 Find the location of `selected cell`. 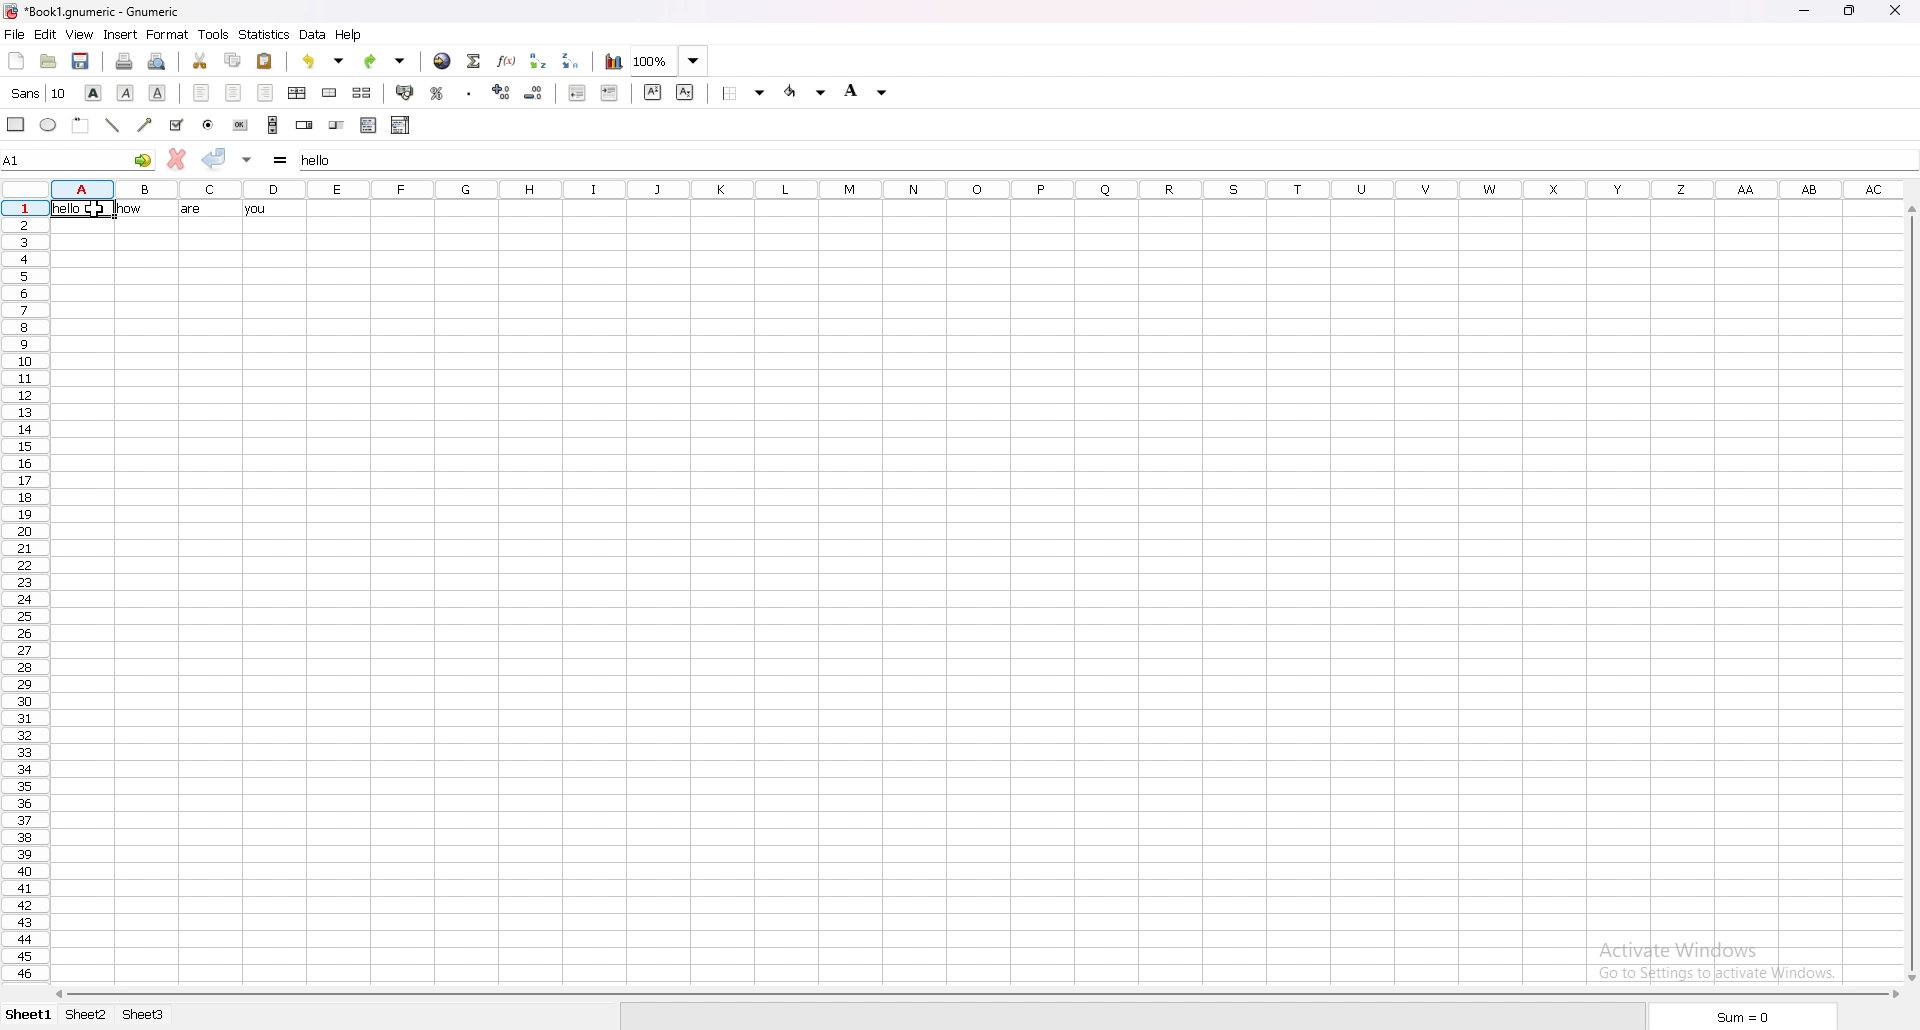

selected cell is located at coordinates (78, 159).